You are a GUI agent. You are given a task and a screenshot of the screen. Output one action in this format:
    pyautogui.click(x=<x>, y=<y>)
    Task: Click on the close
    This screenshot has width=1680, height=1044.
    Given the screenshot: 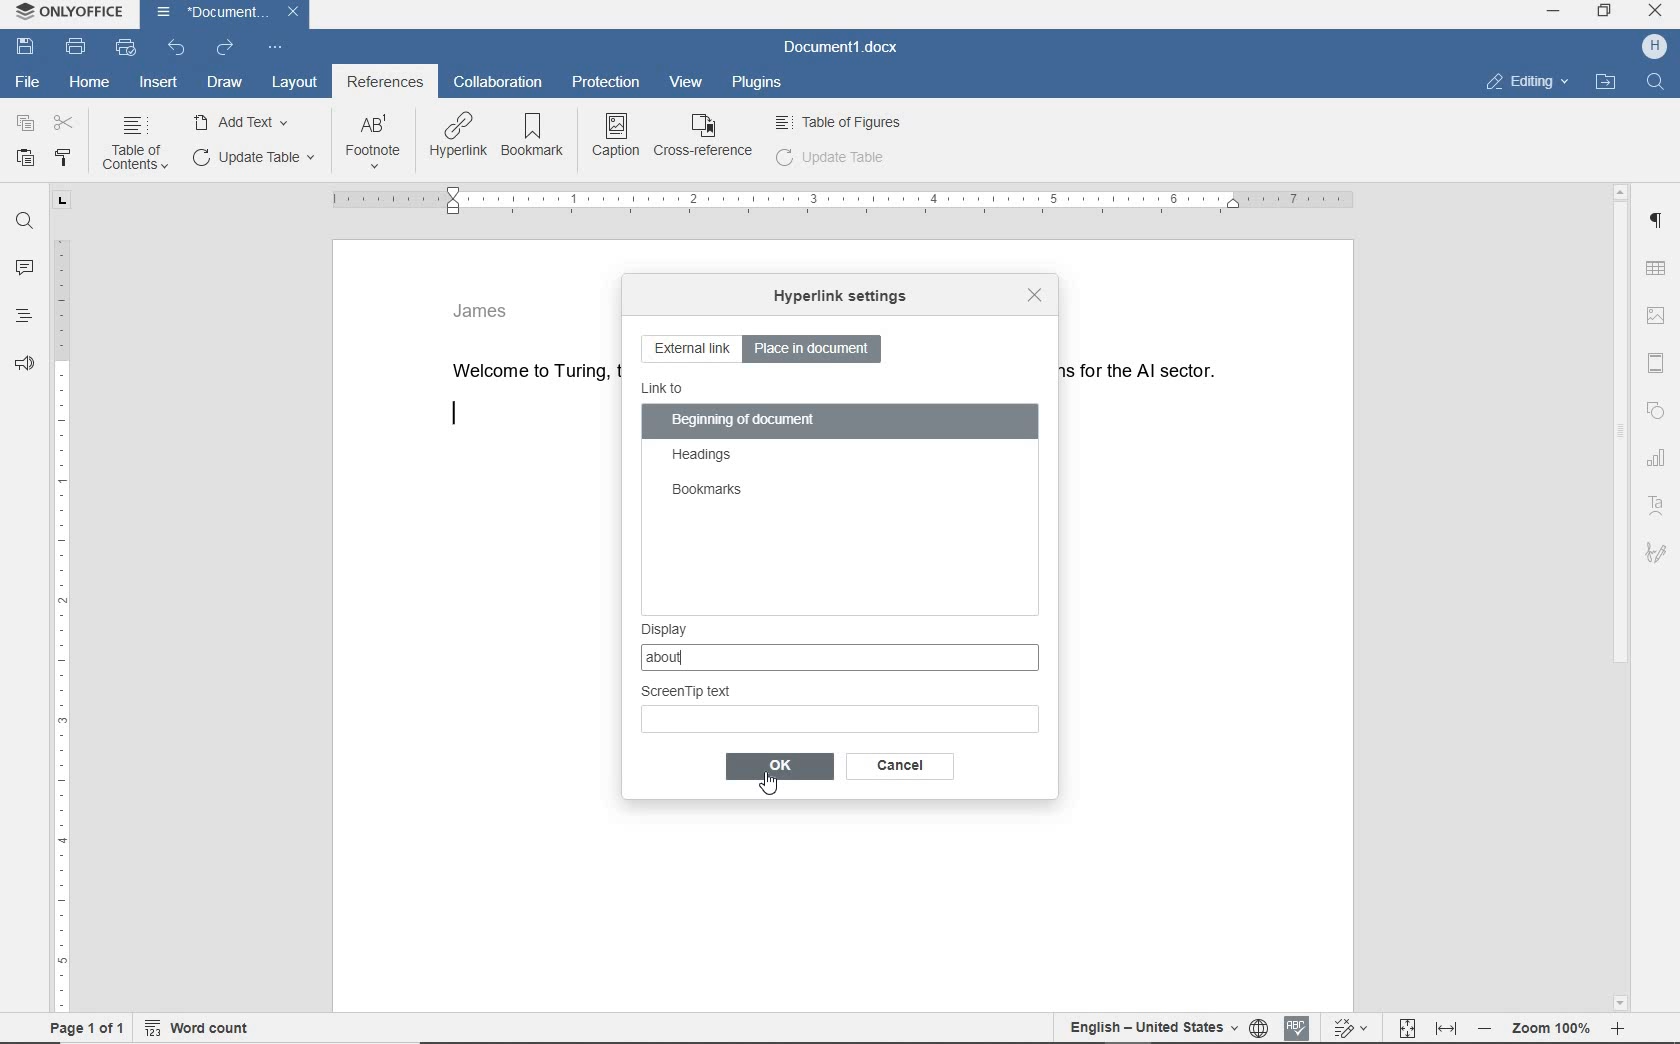 What is the action you would take?
    pyautogui.click(x=1032, y=294)
    